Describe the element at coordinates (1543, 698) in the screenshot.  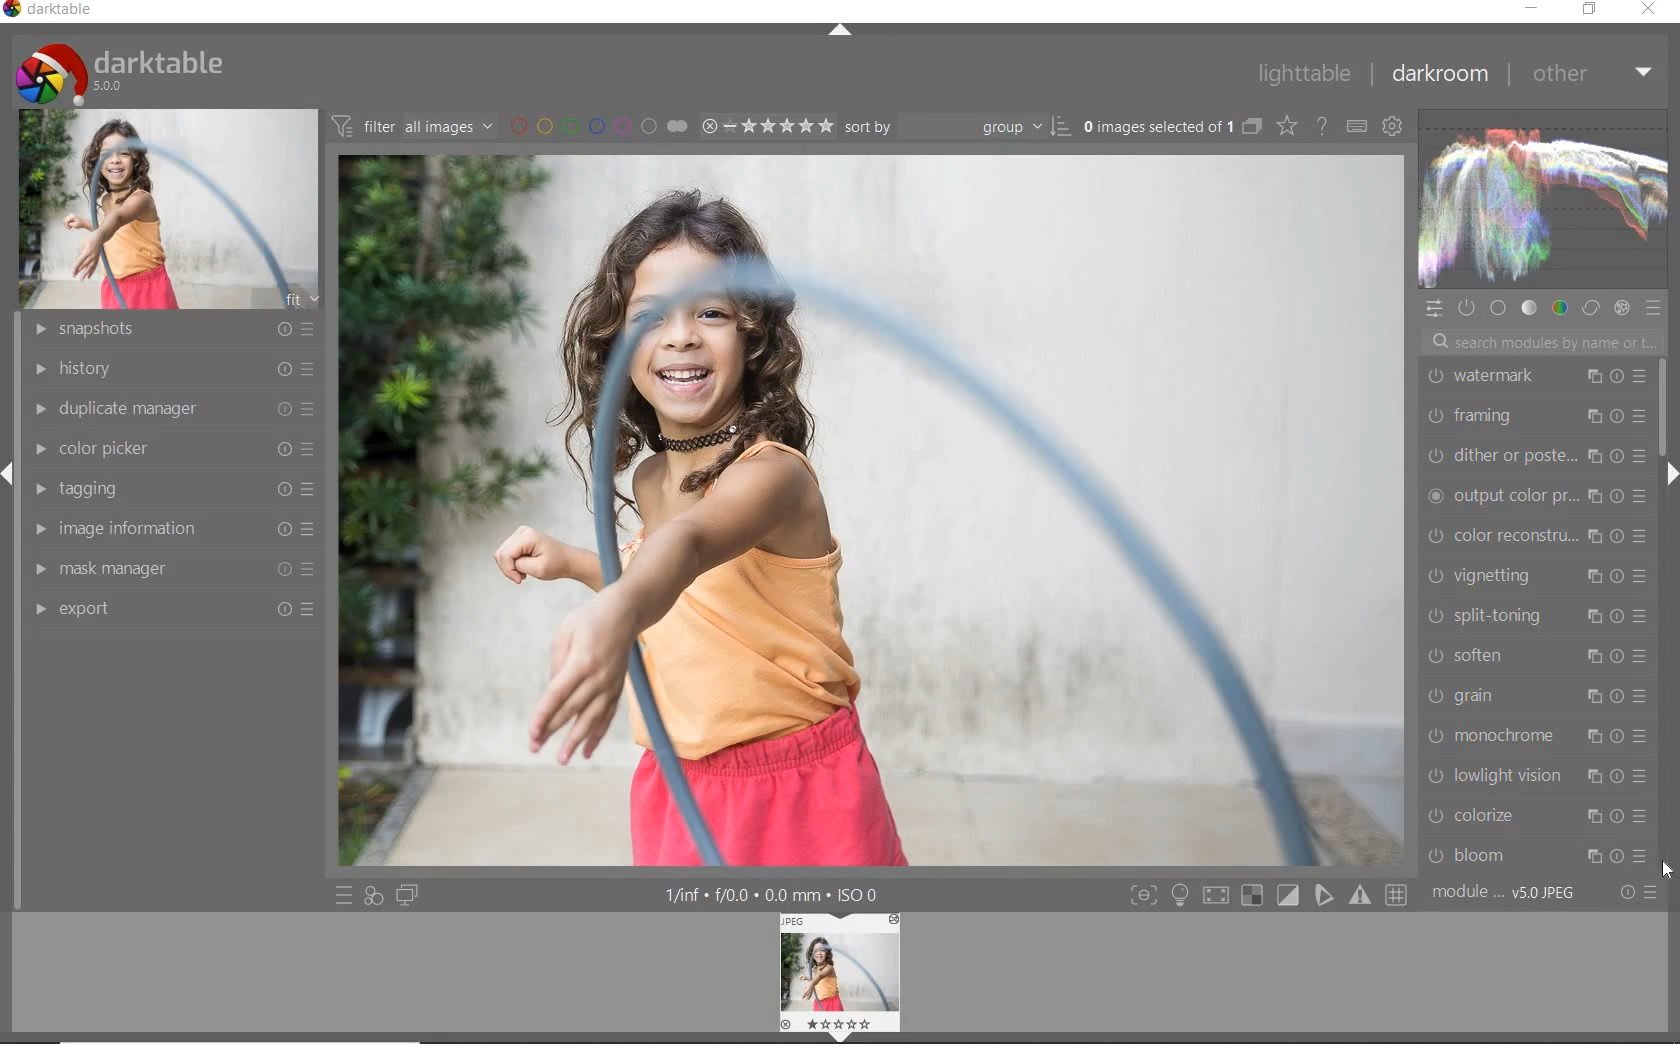
I see `grain` at that location.